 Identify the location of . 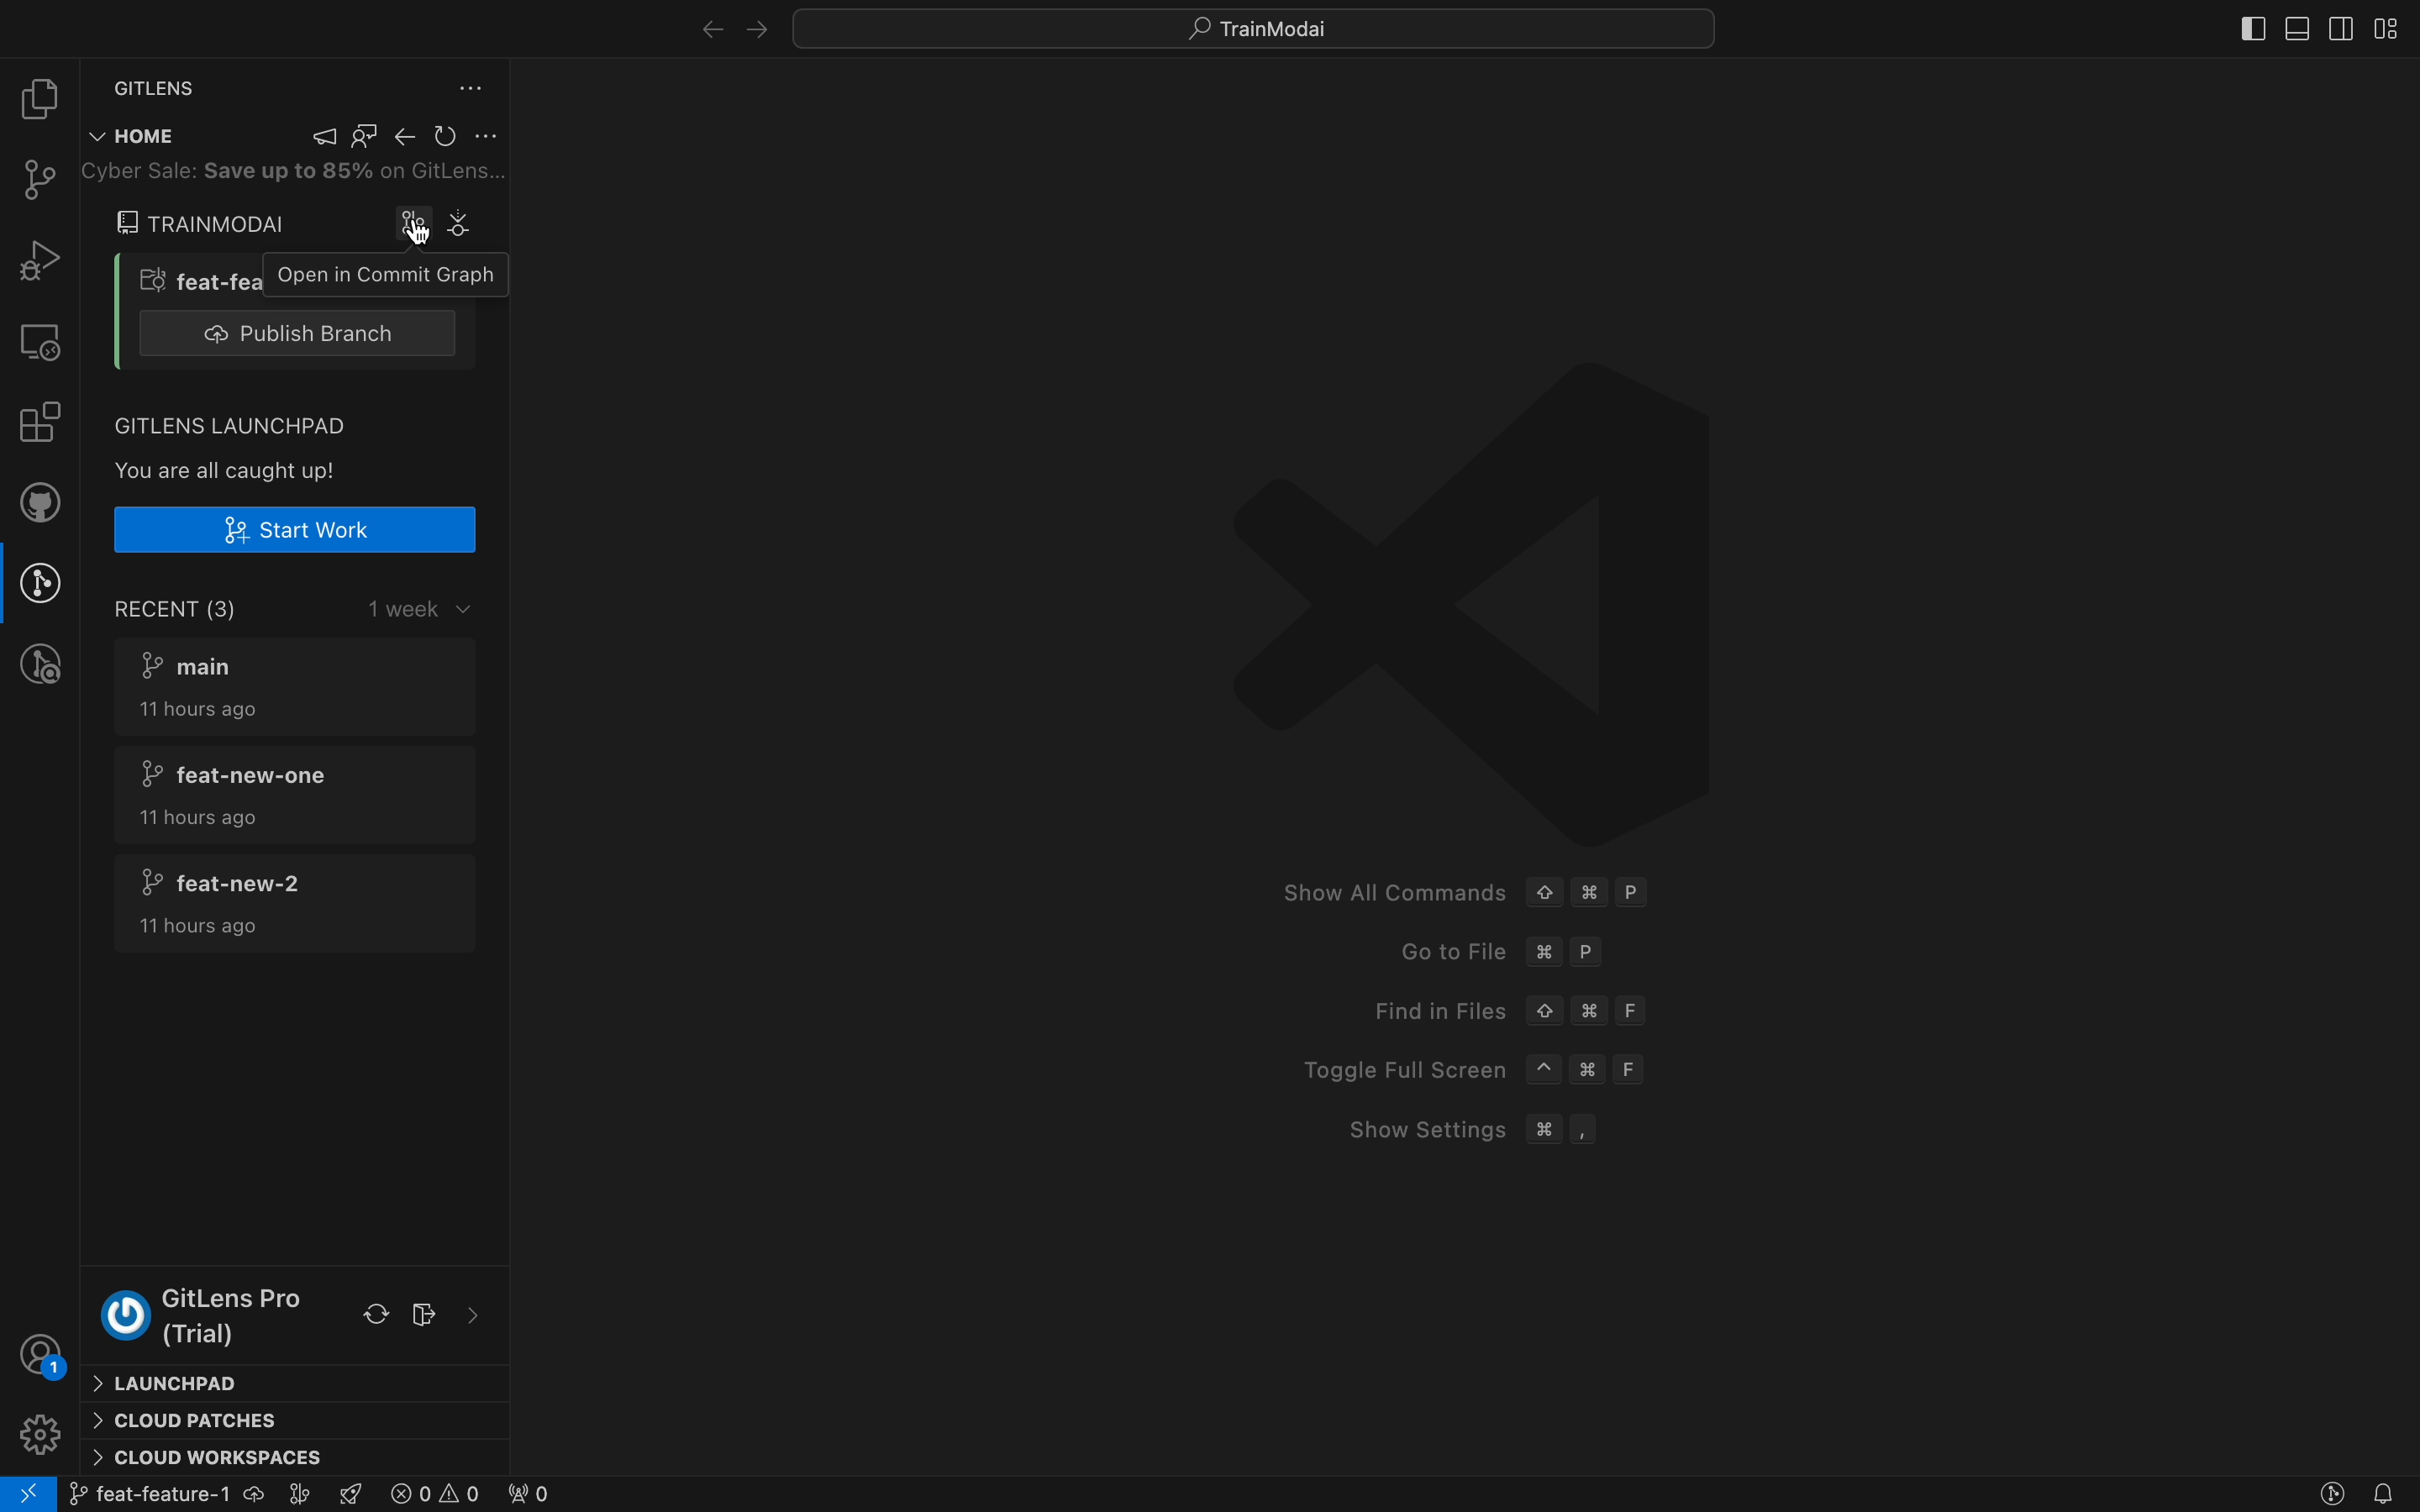
(405, 134).